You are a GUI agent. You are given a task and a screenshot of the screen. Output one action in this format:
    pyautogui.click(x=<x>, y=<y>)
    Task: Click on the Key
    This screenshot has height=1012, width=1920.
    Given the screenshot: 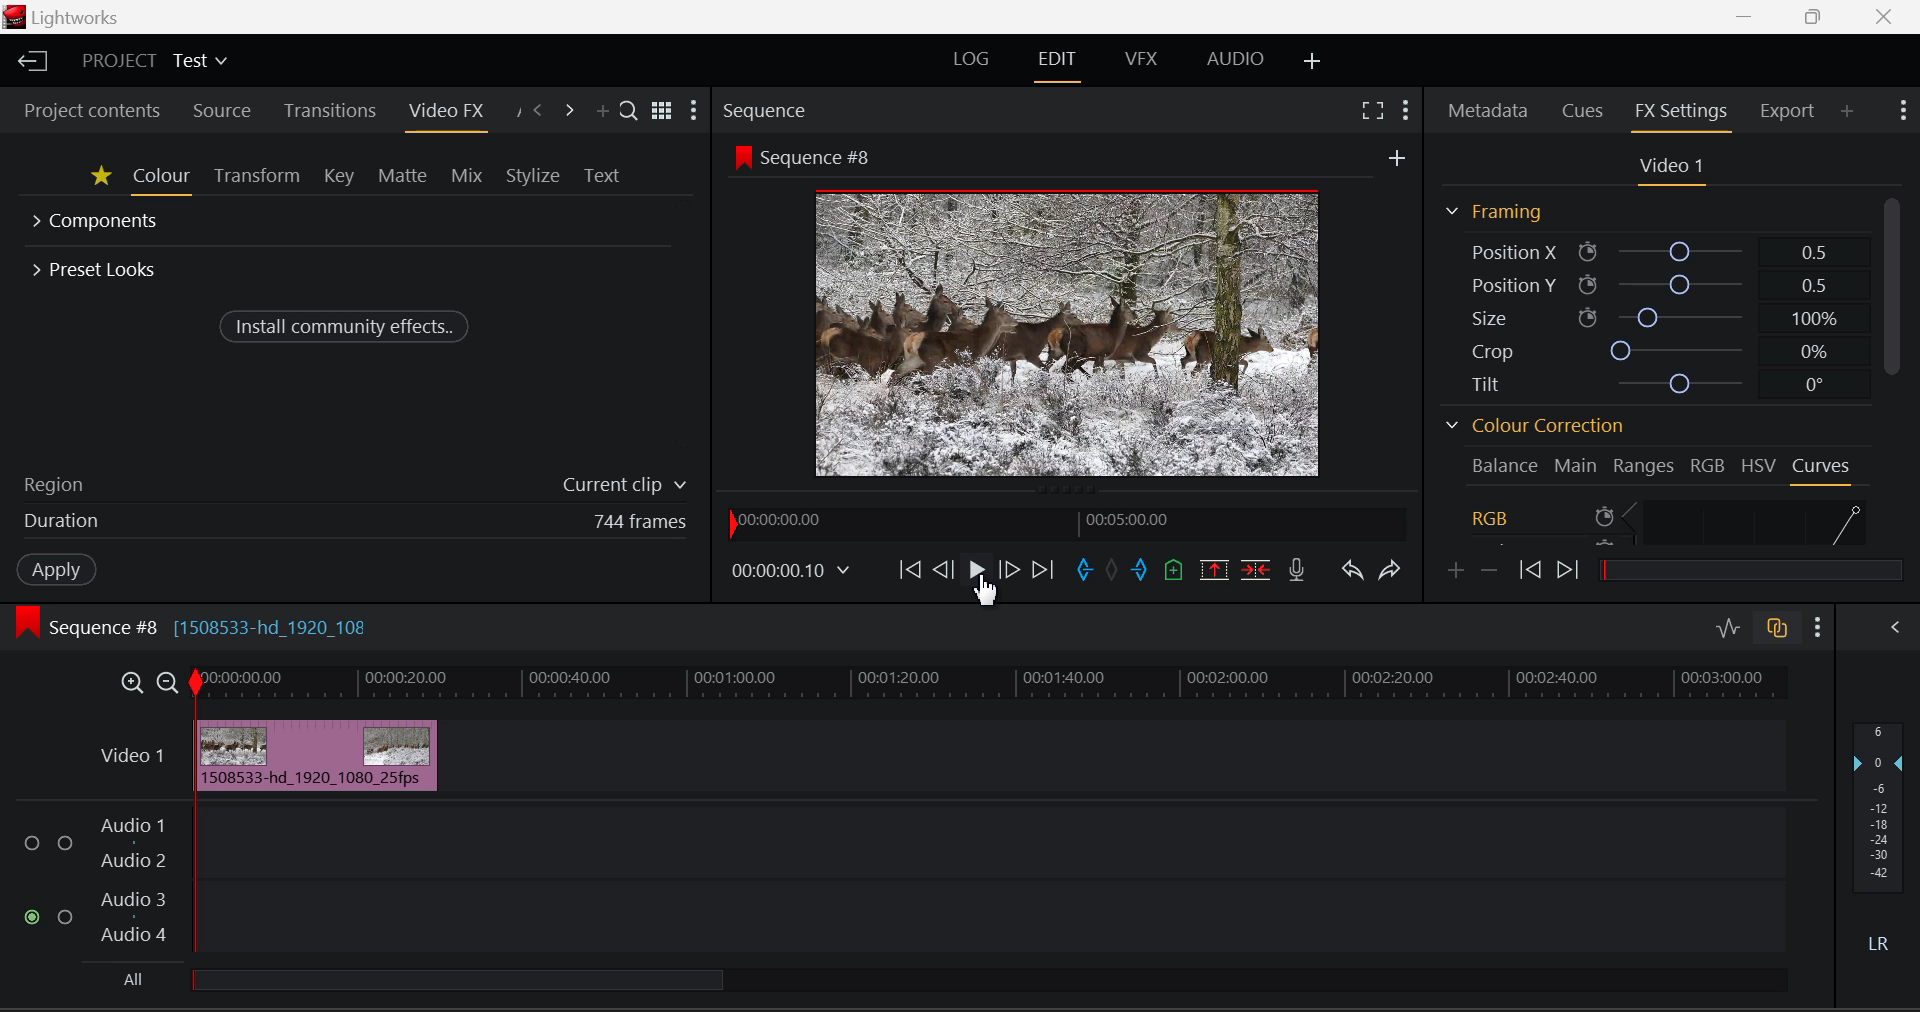 What is the action you would take?
    pyautogui.click(x=337, y=178)
    